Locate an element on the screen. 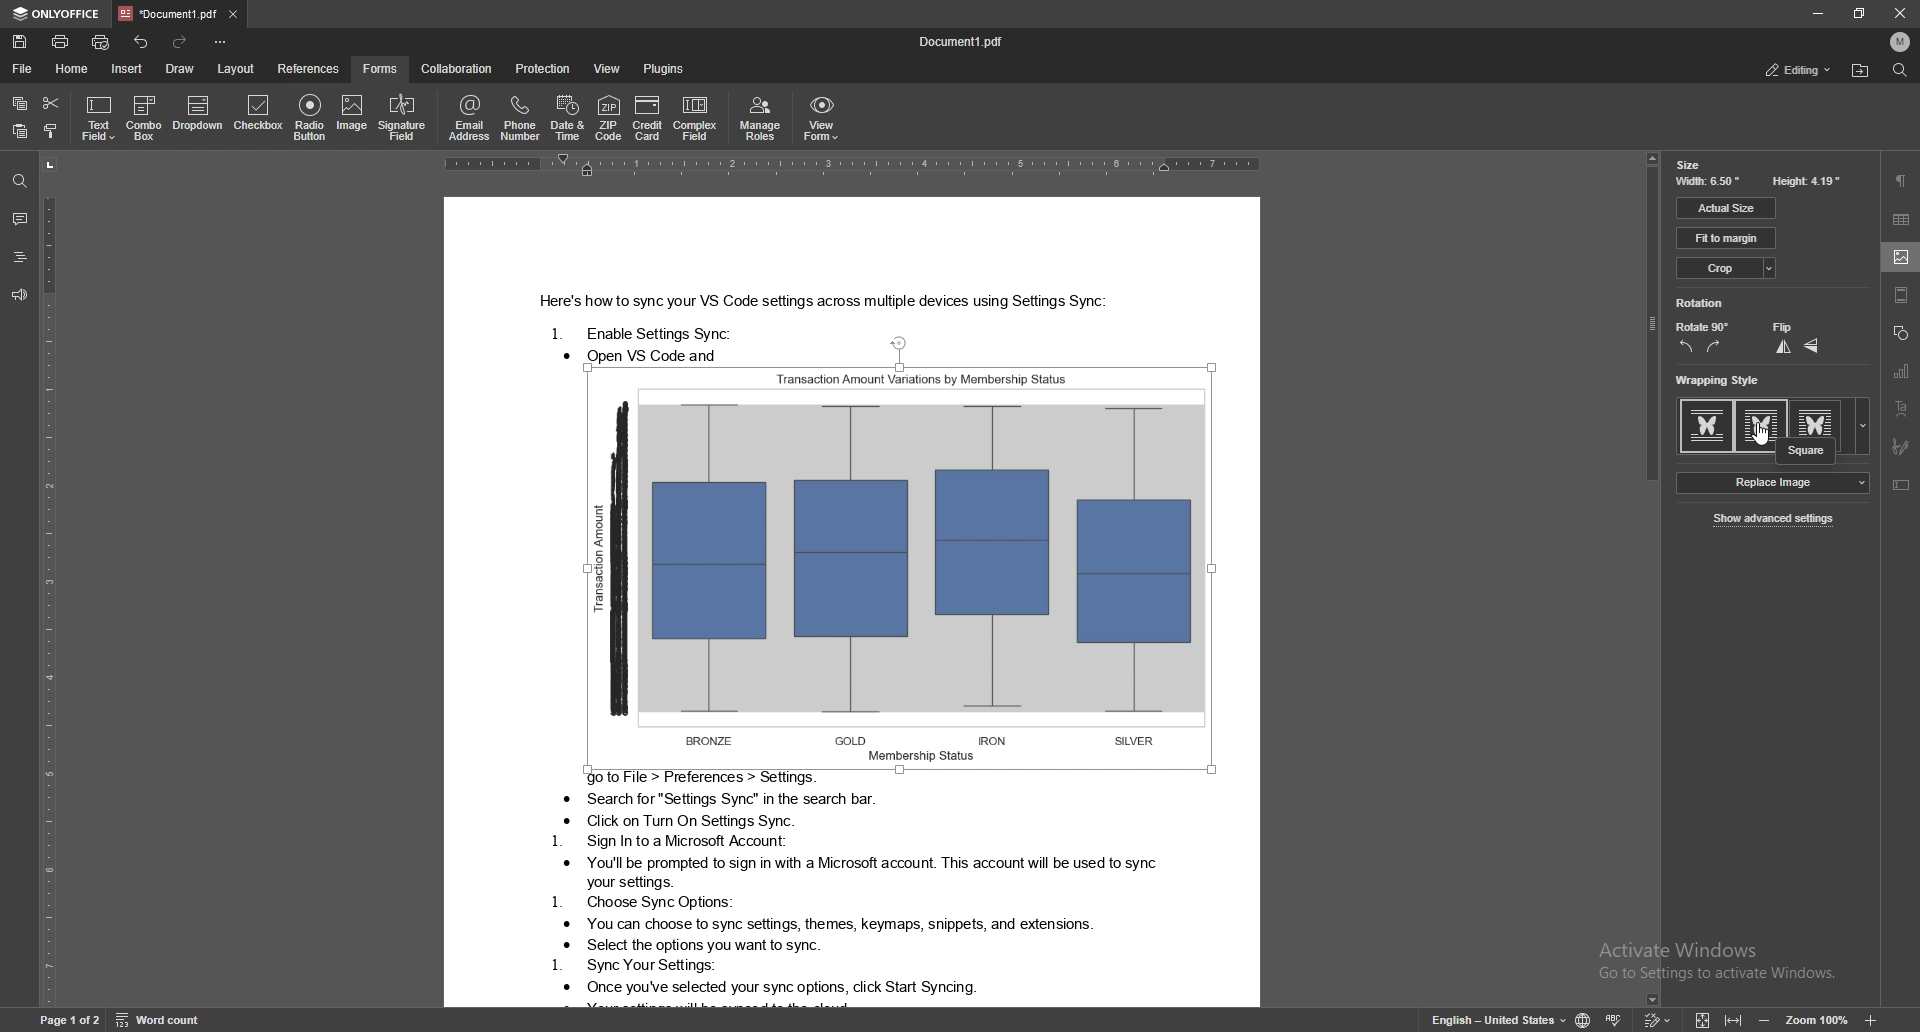 The image size is (1920, 1032). style 1 is located at coordinates (1705, 426).